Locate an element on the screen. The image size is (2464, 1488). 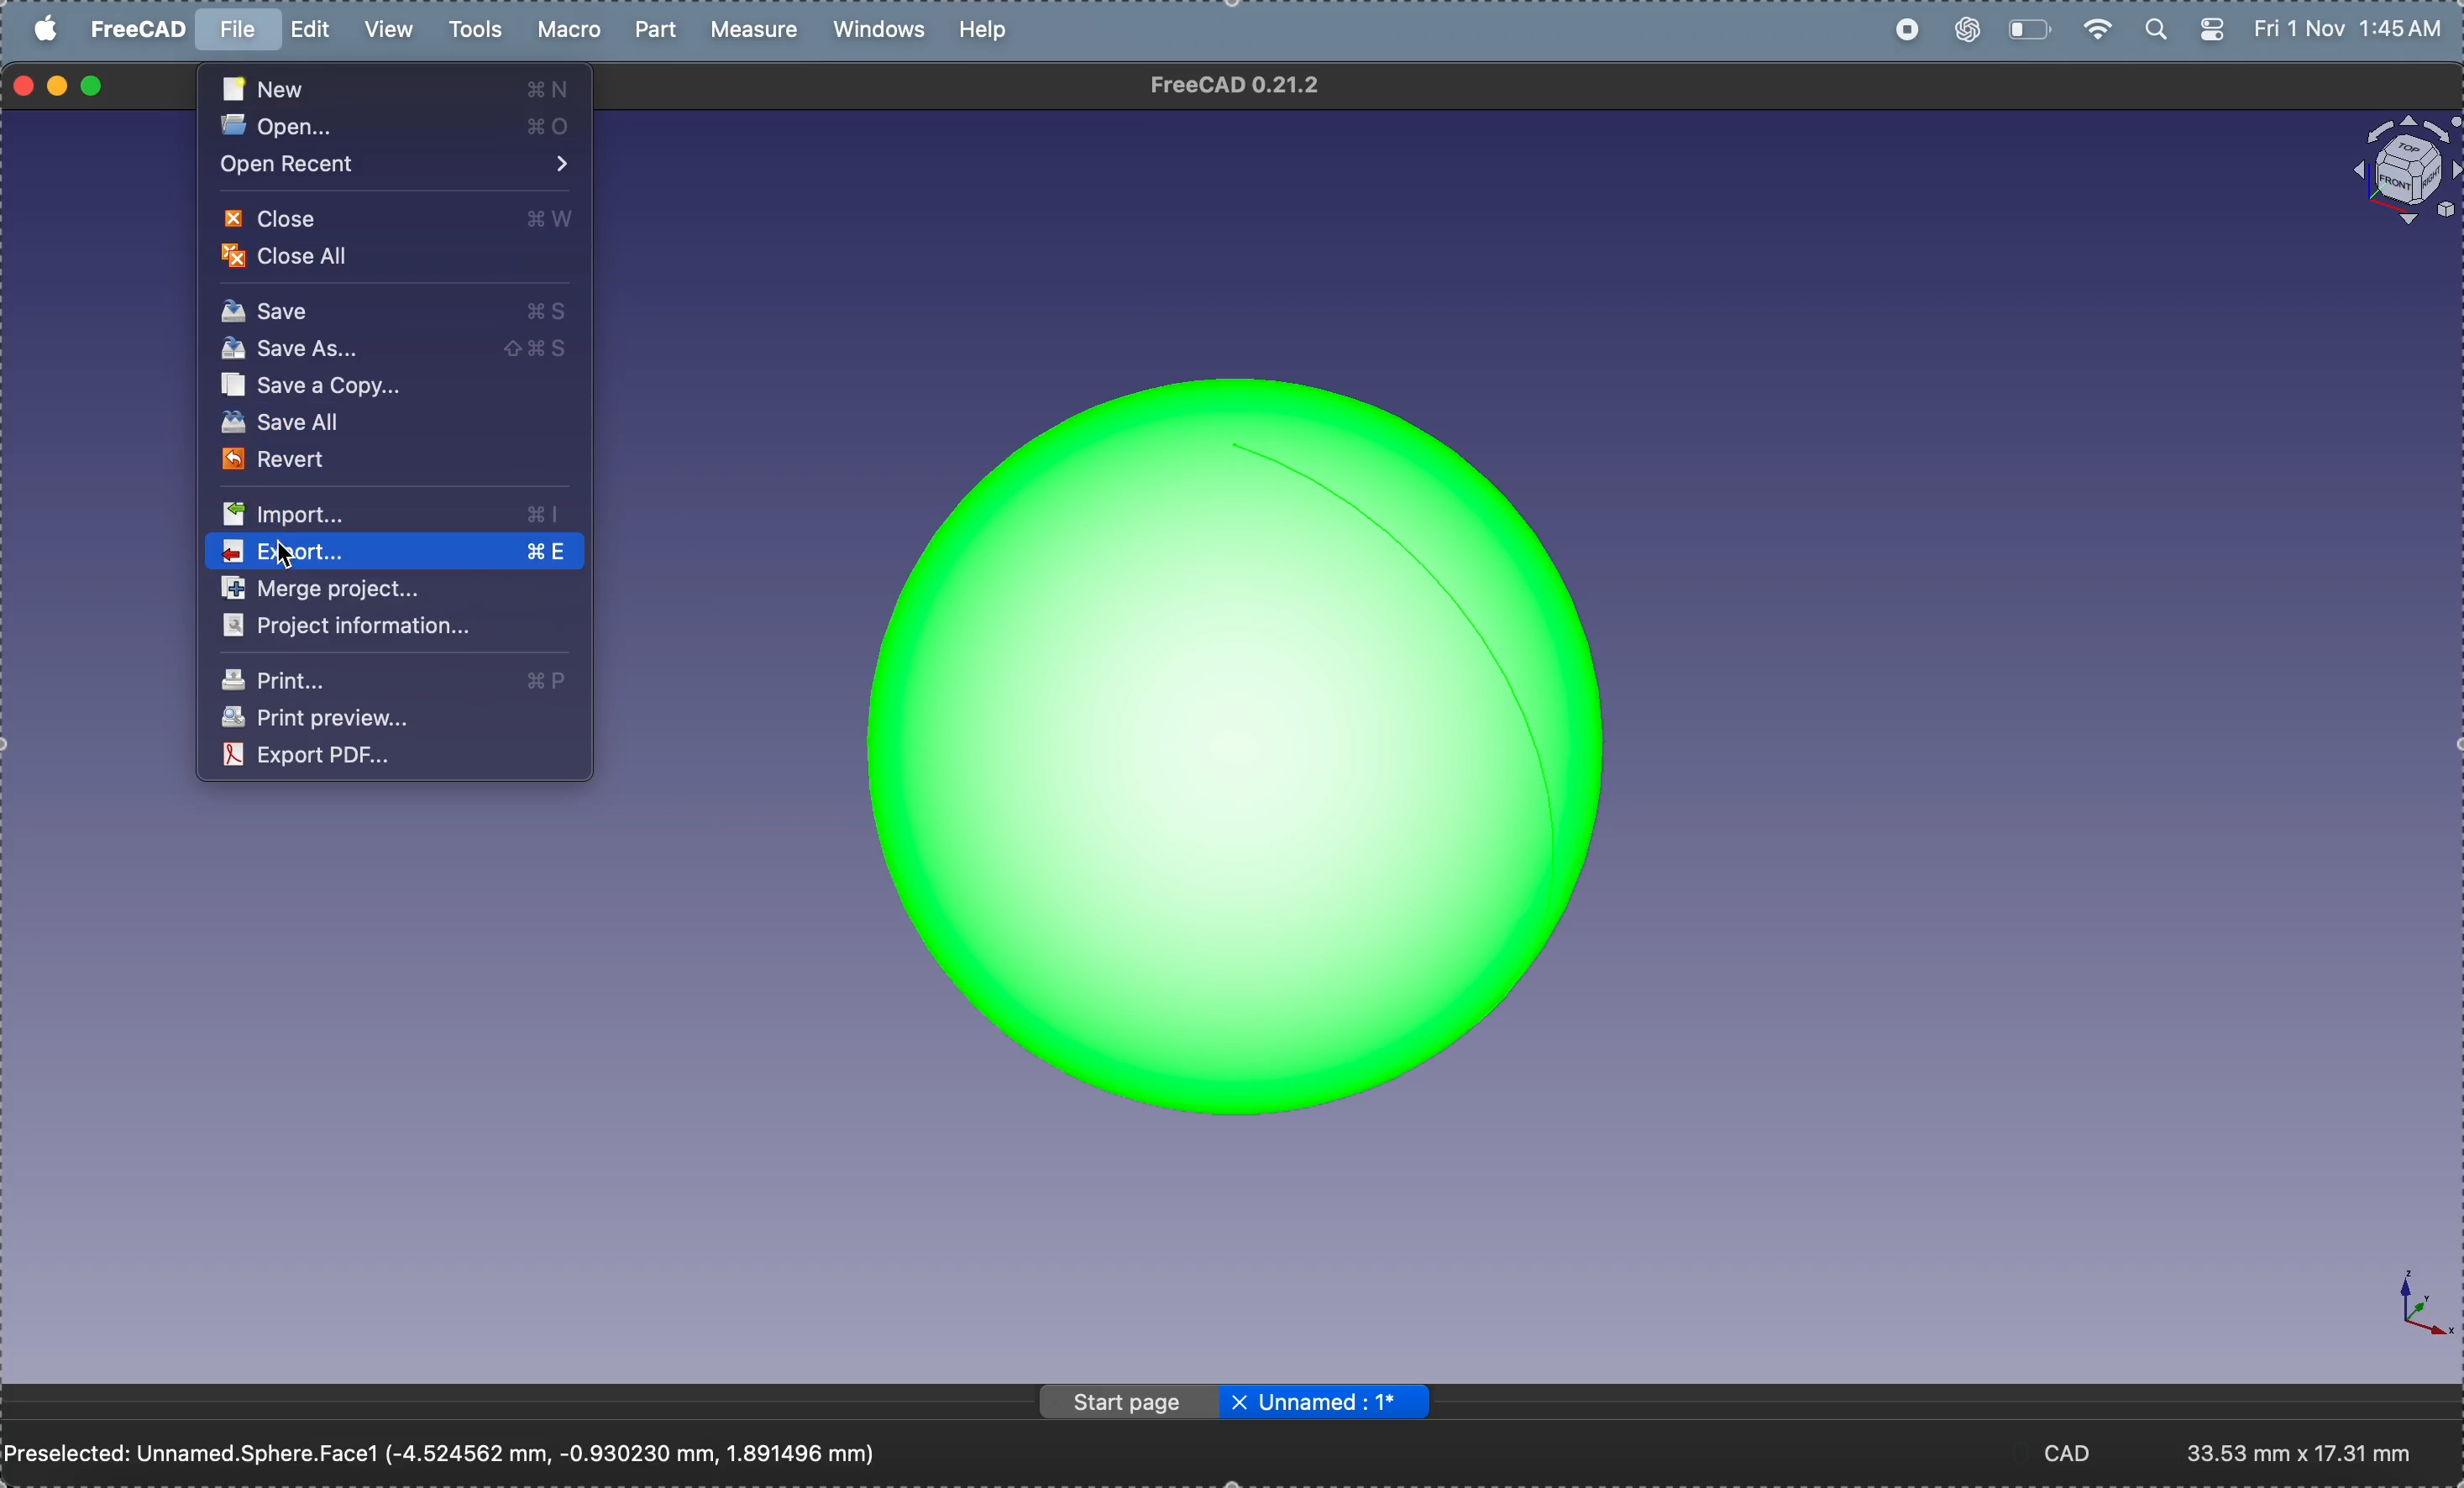
save all is located at coordinates (396, 424).